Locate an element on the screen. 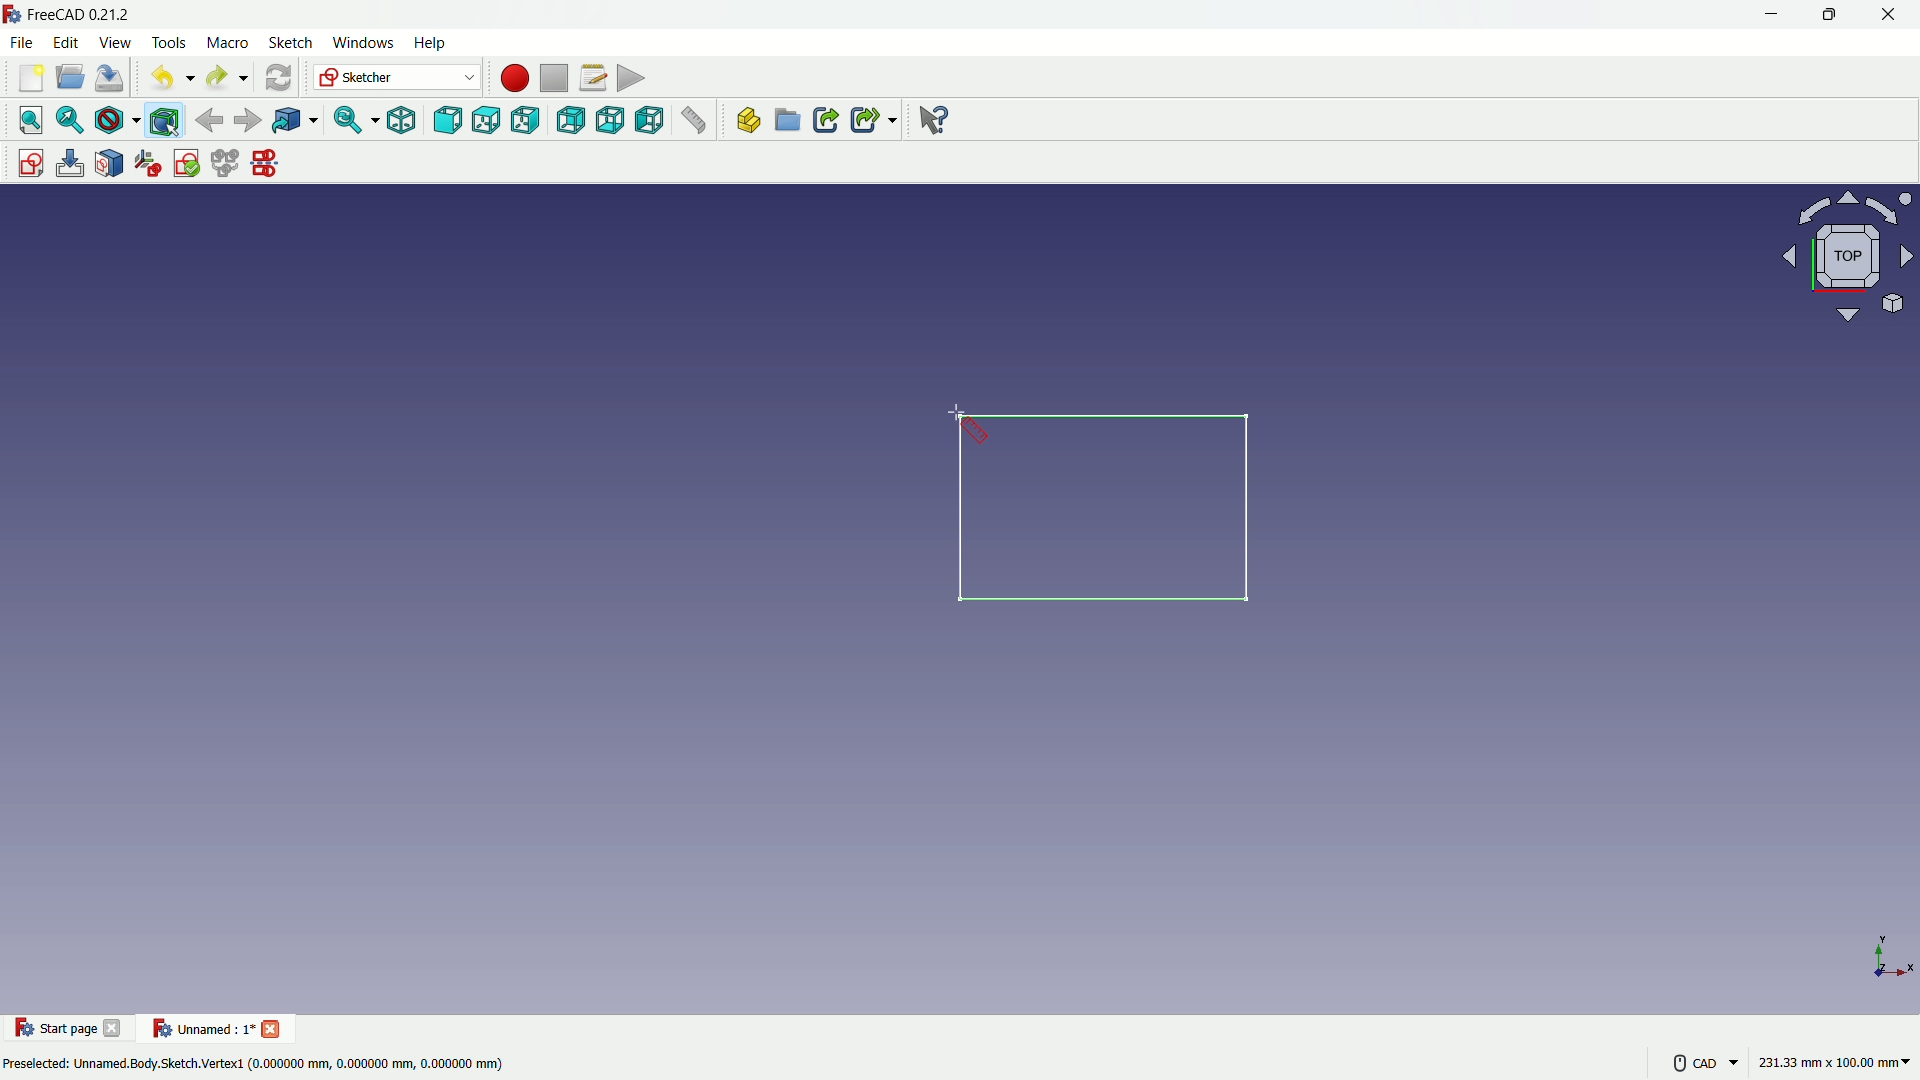 The image size is (1920, 1080). cursor is located at coordinates (970, 425).